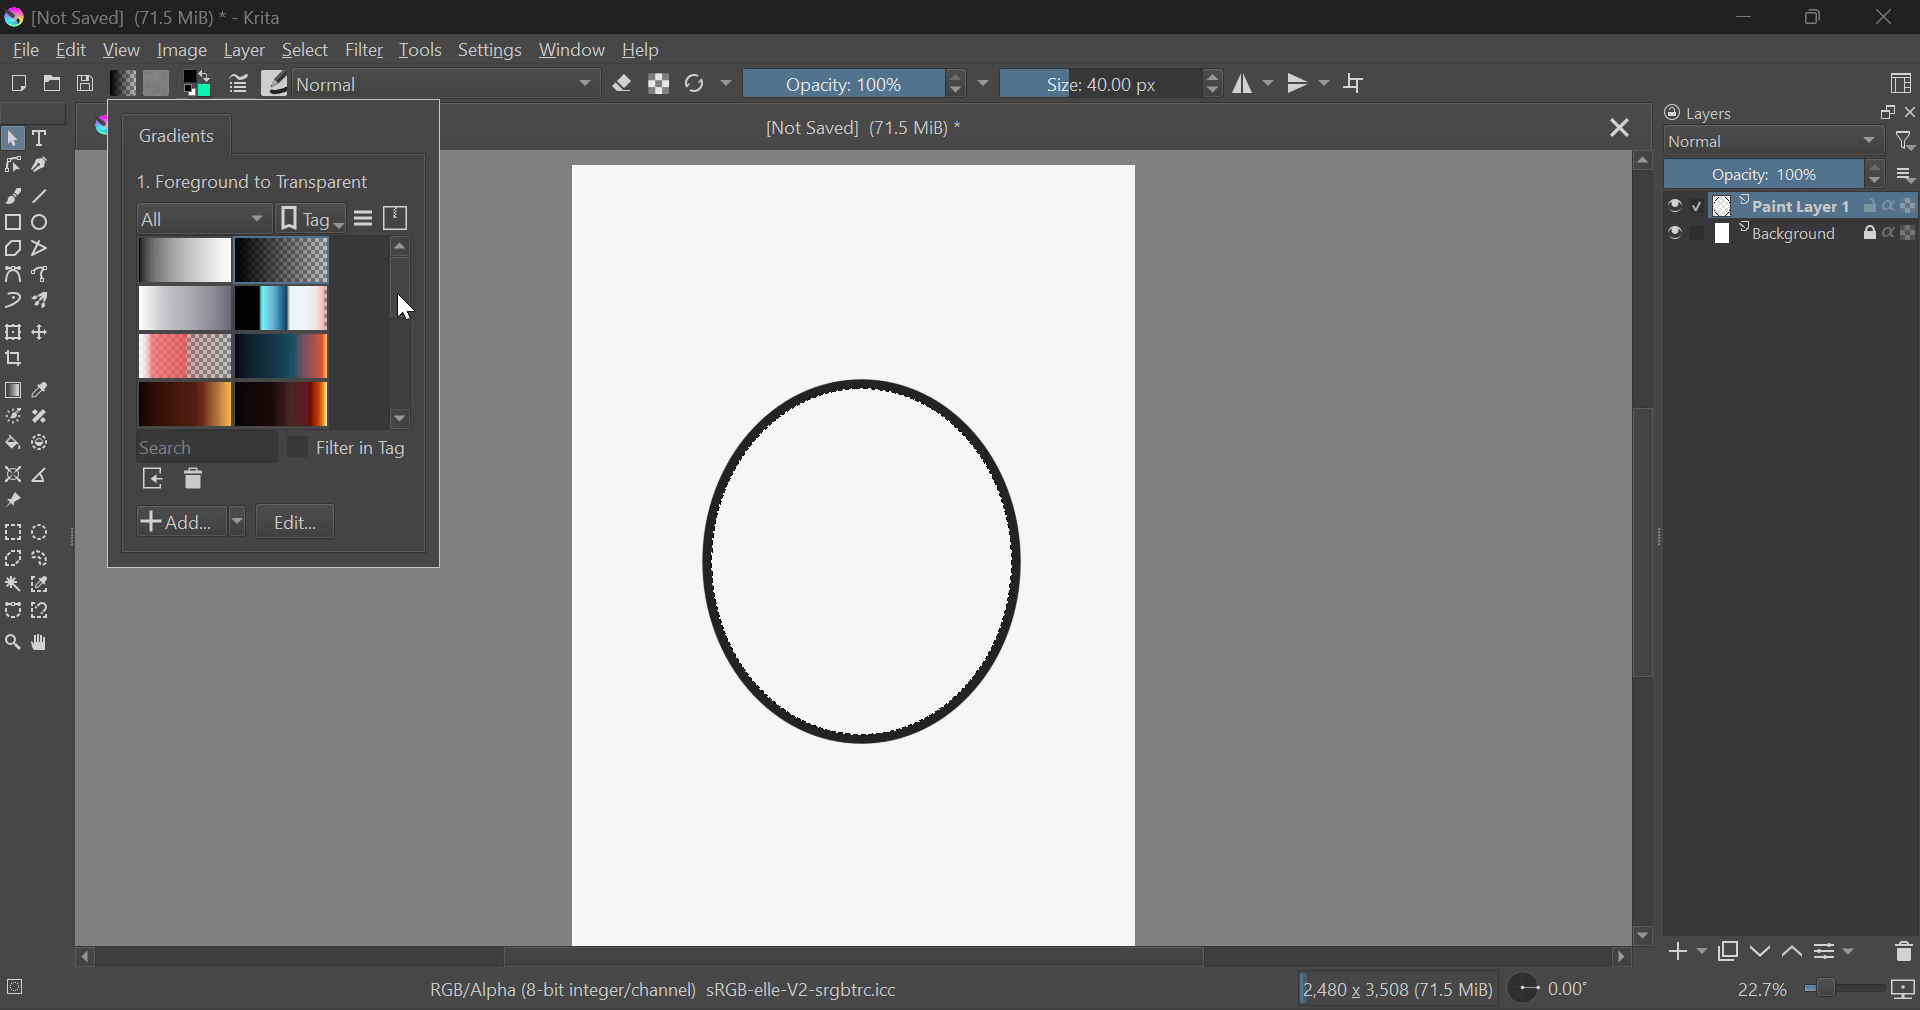 The height and width of the screenshot is (1010, 1920). What do you see at coordinates (44, 139) in the screenshot?
I see `Text` at bounding box center [44, 139].